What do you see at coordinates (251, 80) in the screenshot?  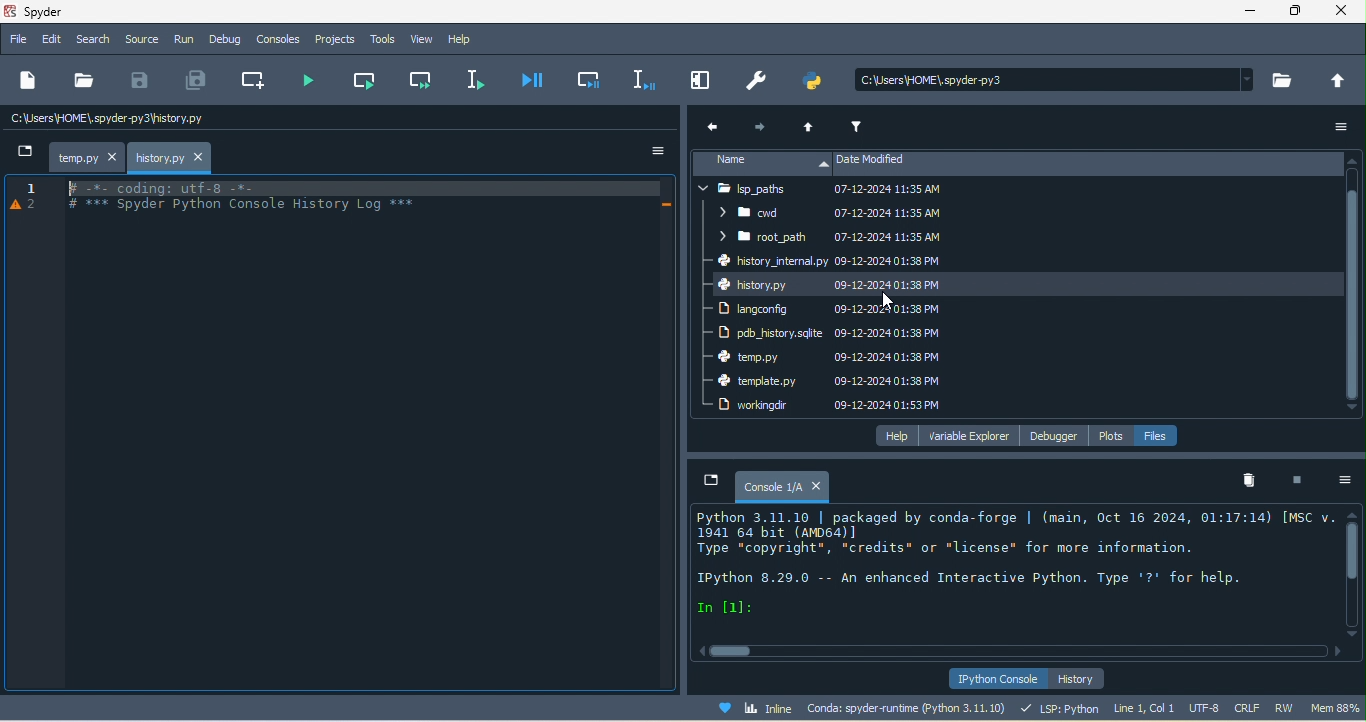 I see `create new cell` at bounding box center [251, 80].